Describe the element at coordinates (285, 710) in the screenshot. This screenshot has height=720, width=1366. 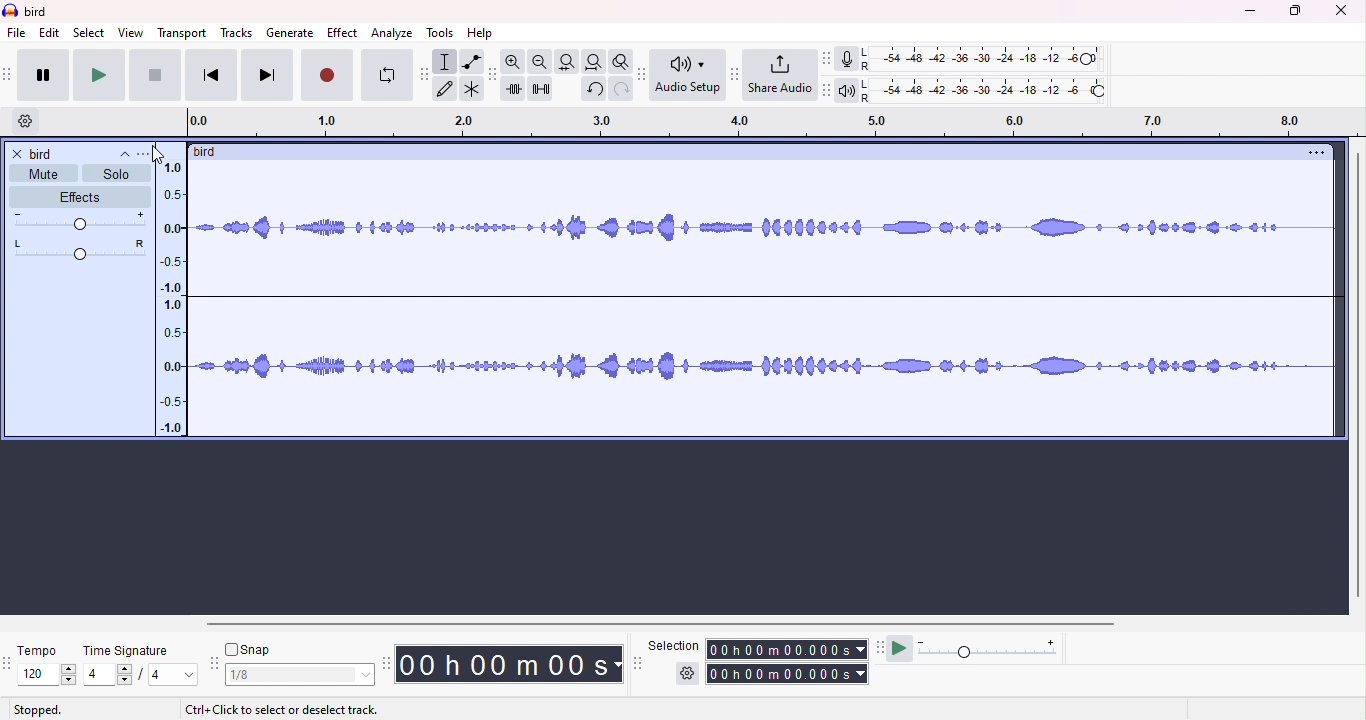
I see `ctrl+click to select or deselect track` at that location.